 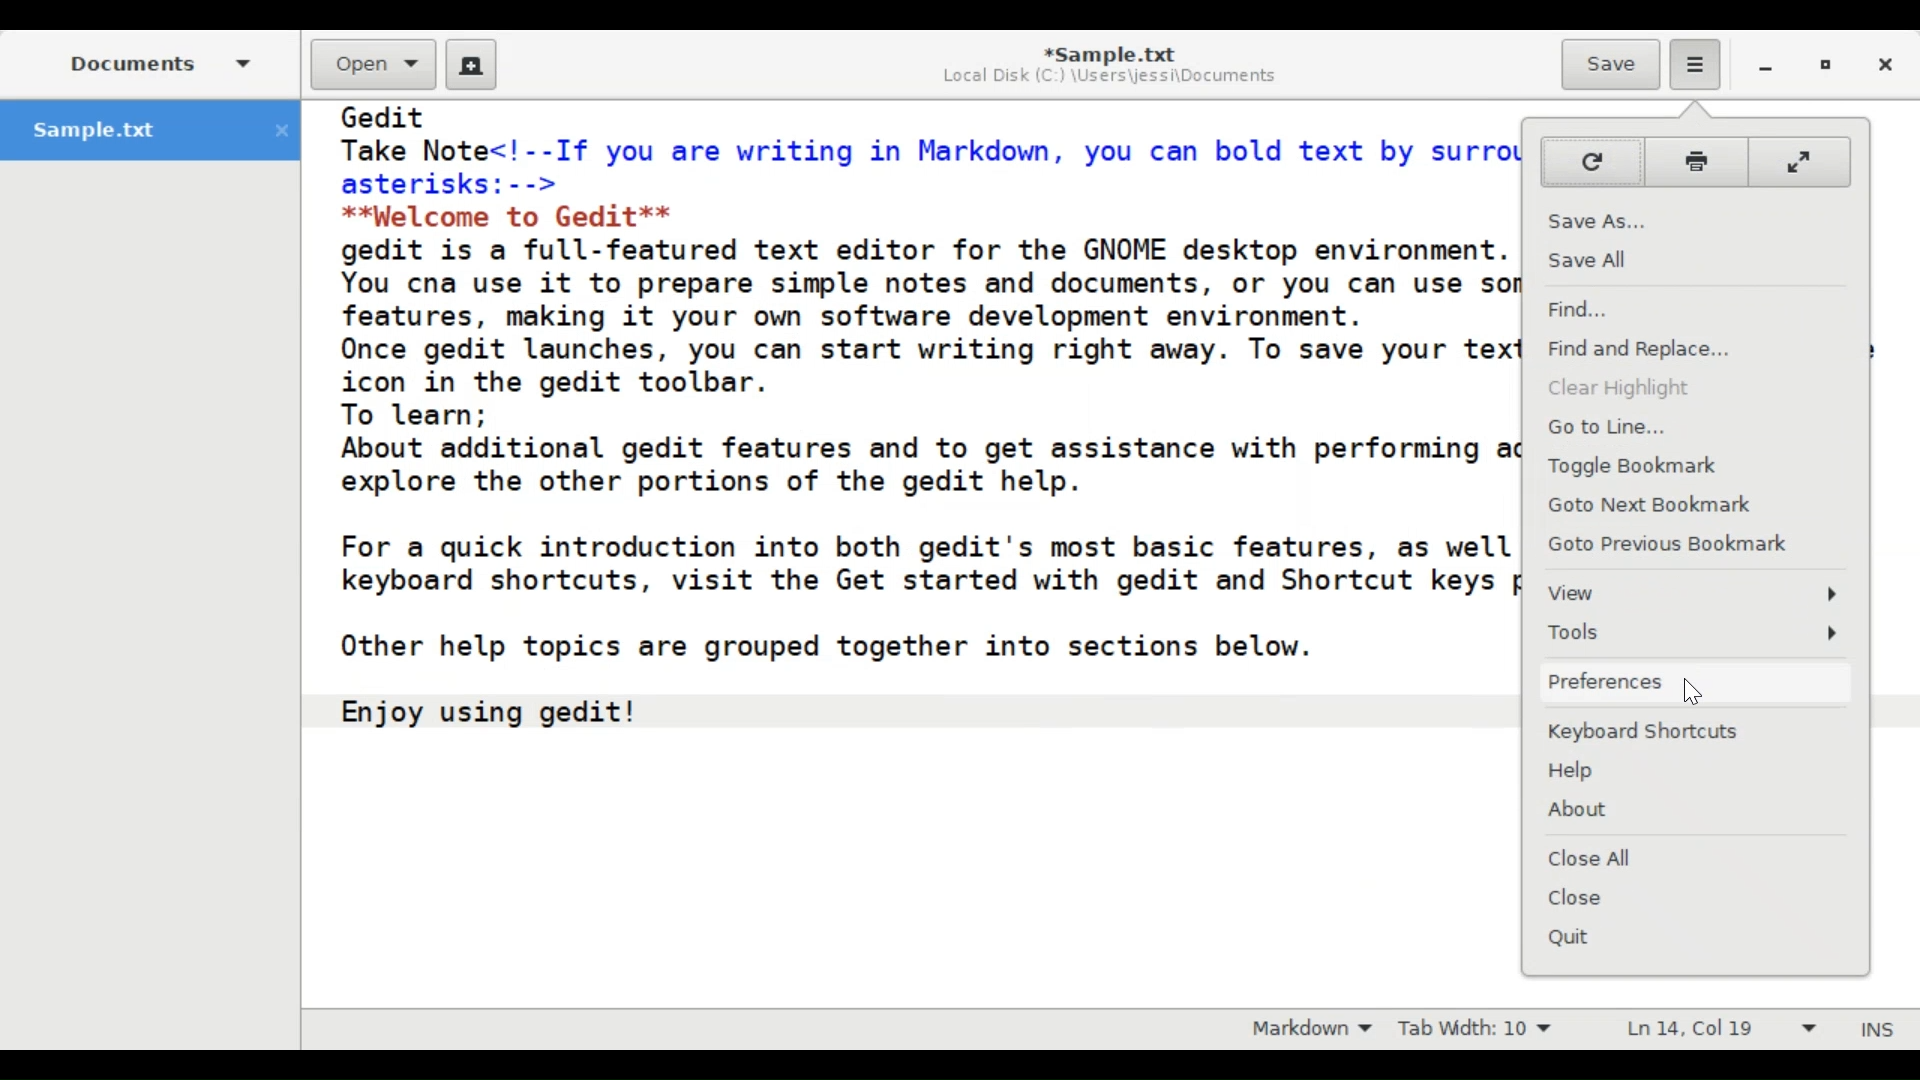 What do you see at coordinates (1768, 67) in the screenshot?
I see `minimize` at bounding box center [1768, 67].